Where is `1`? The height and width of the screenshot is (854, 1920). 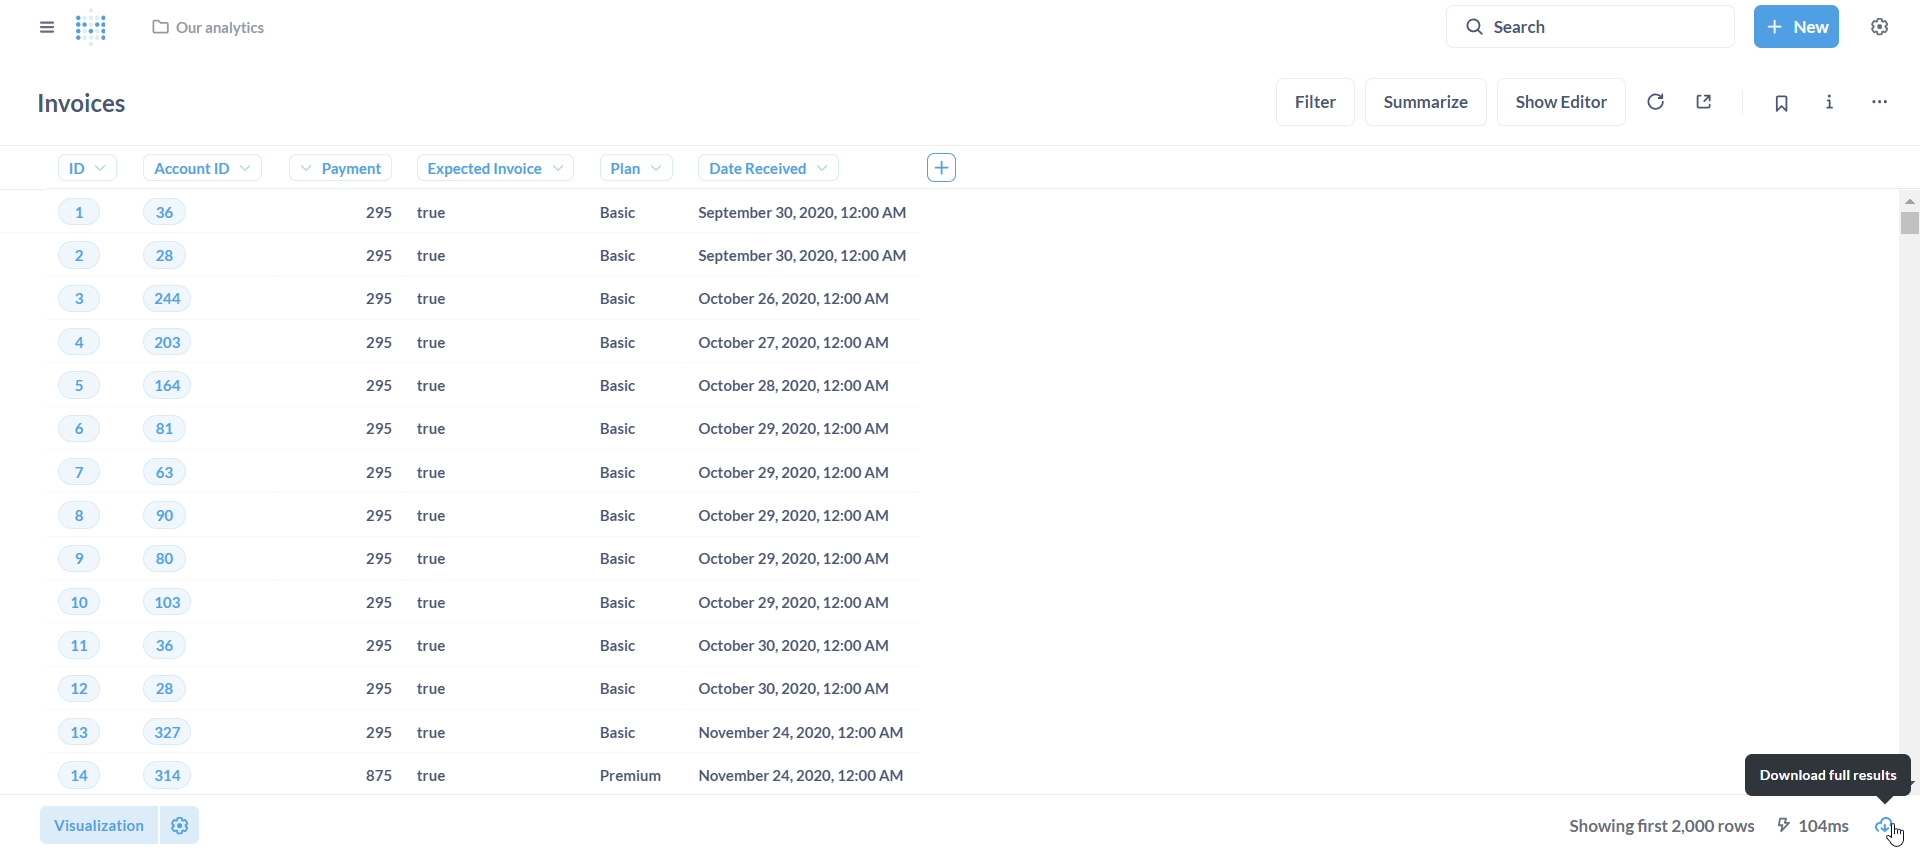
1 is located at coordinates (74, 209).